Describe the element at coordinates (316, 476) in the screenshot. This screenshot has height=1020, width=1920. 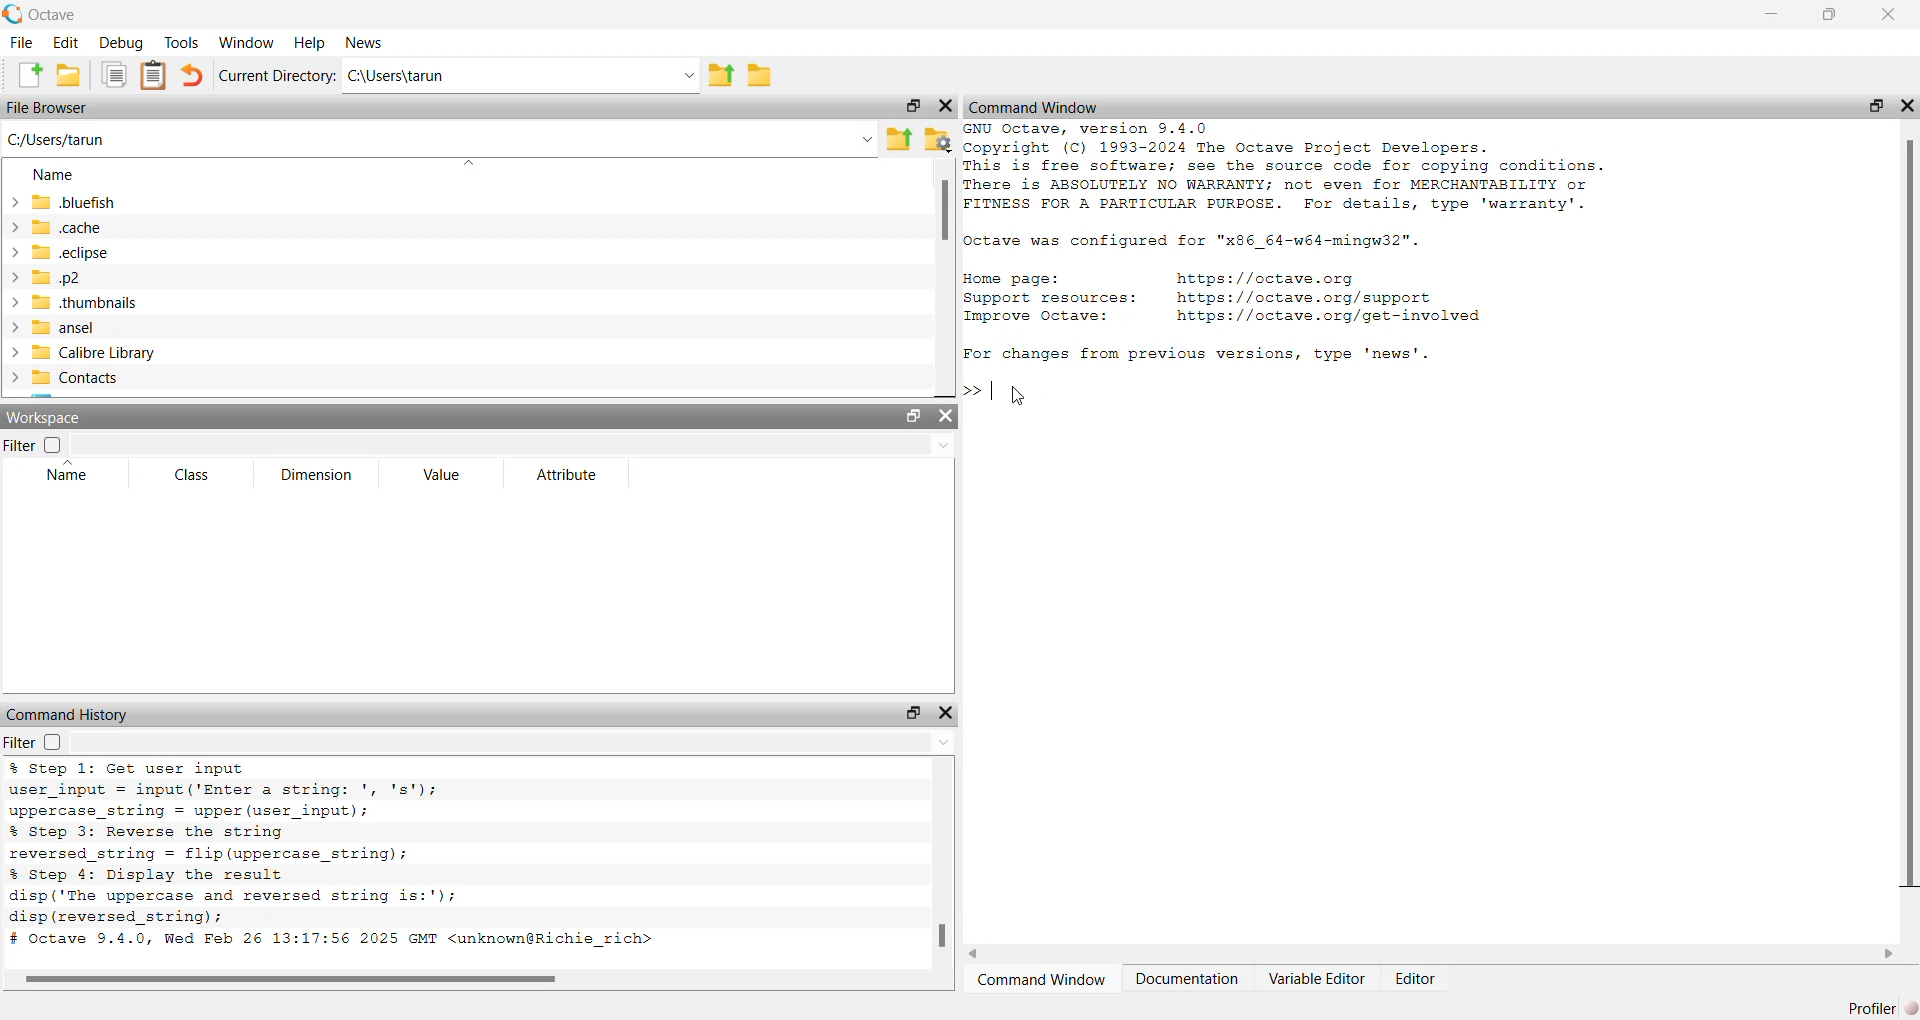
I see `dimension` at that location.